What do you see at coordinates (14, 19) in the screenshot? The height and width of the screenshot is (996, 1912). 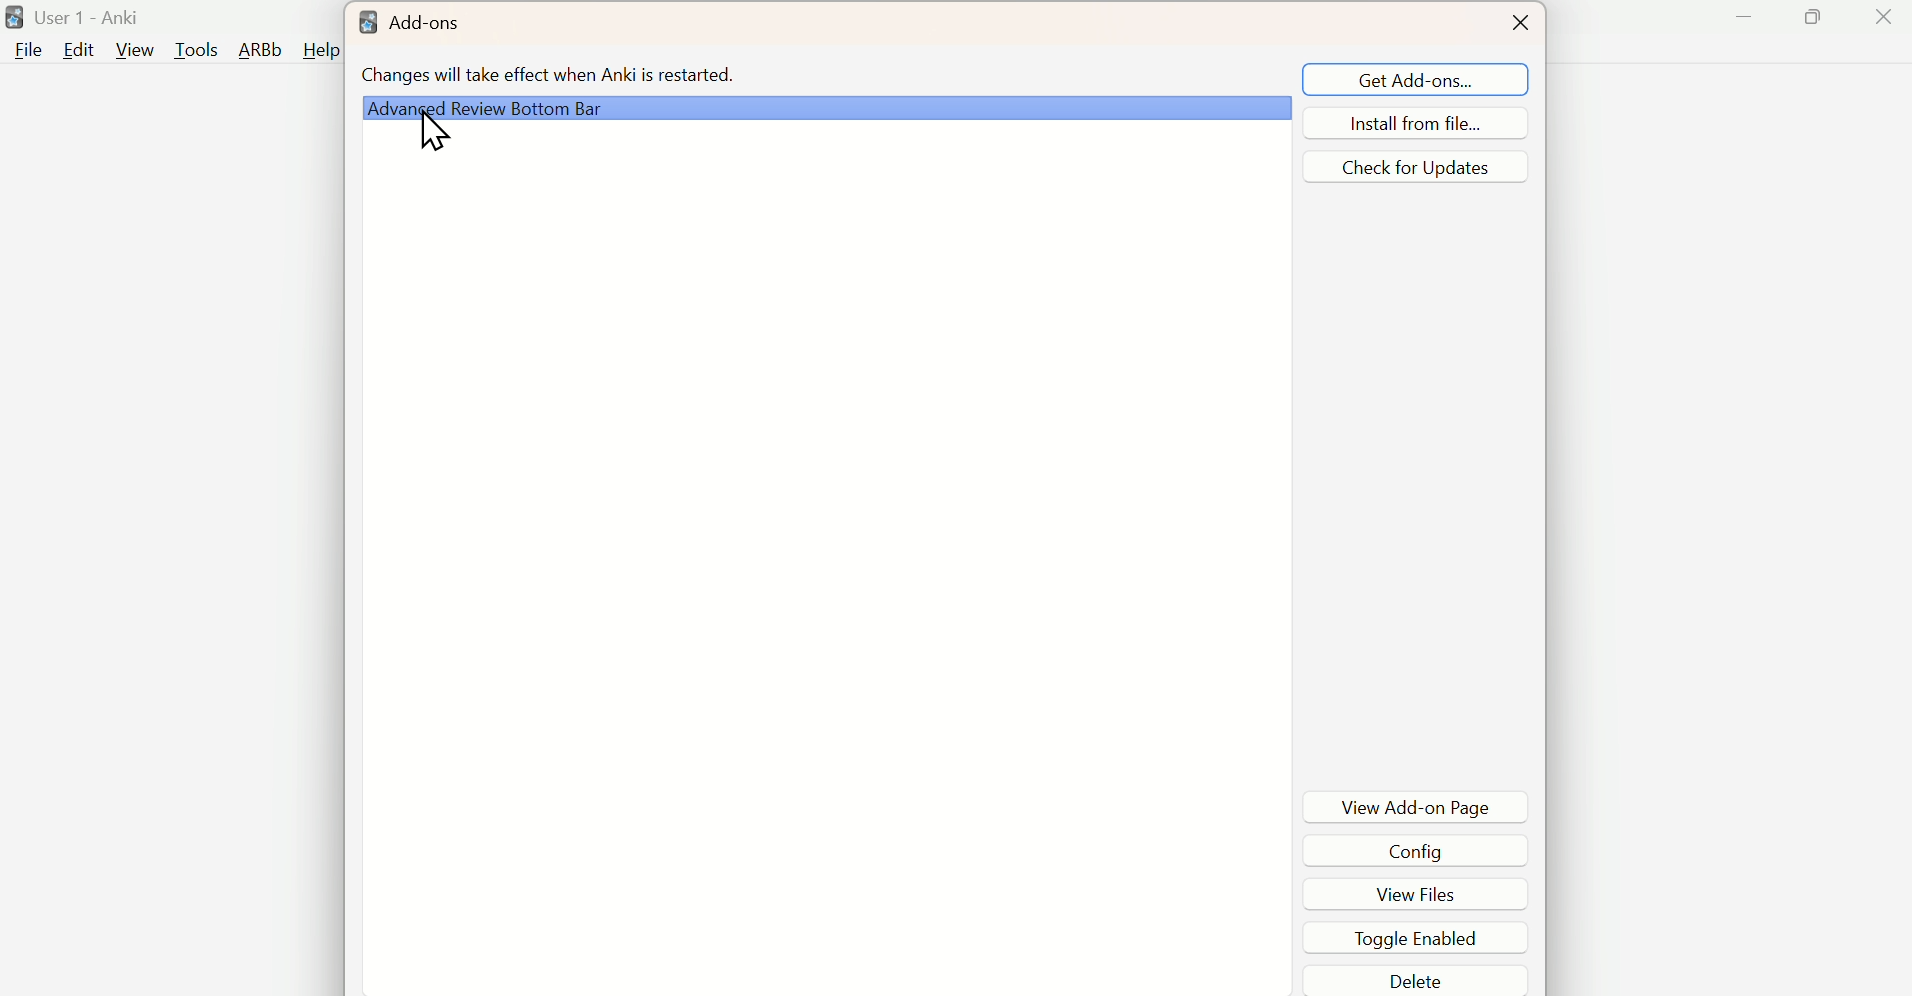 I see `logo` at bounding box center [14, 19].